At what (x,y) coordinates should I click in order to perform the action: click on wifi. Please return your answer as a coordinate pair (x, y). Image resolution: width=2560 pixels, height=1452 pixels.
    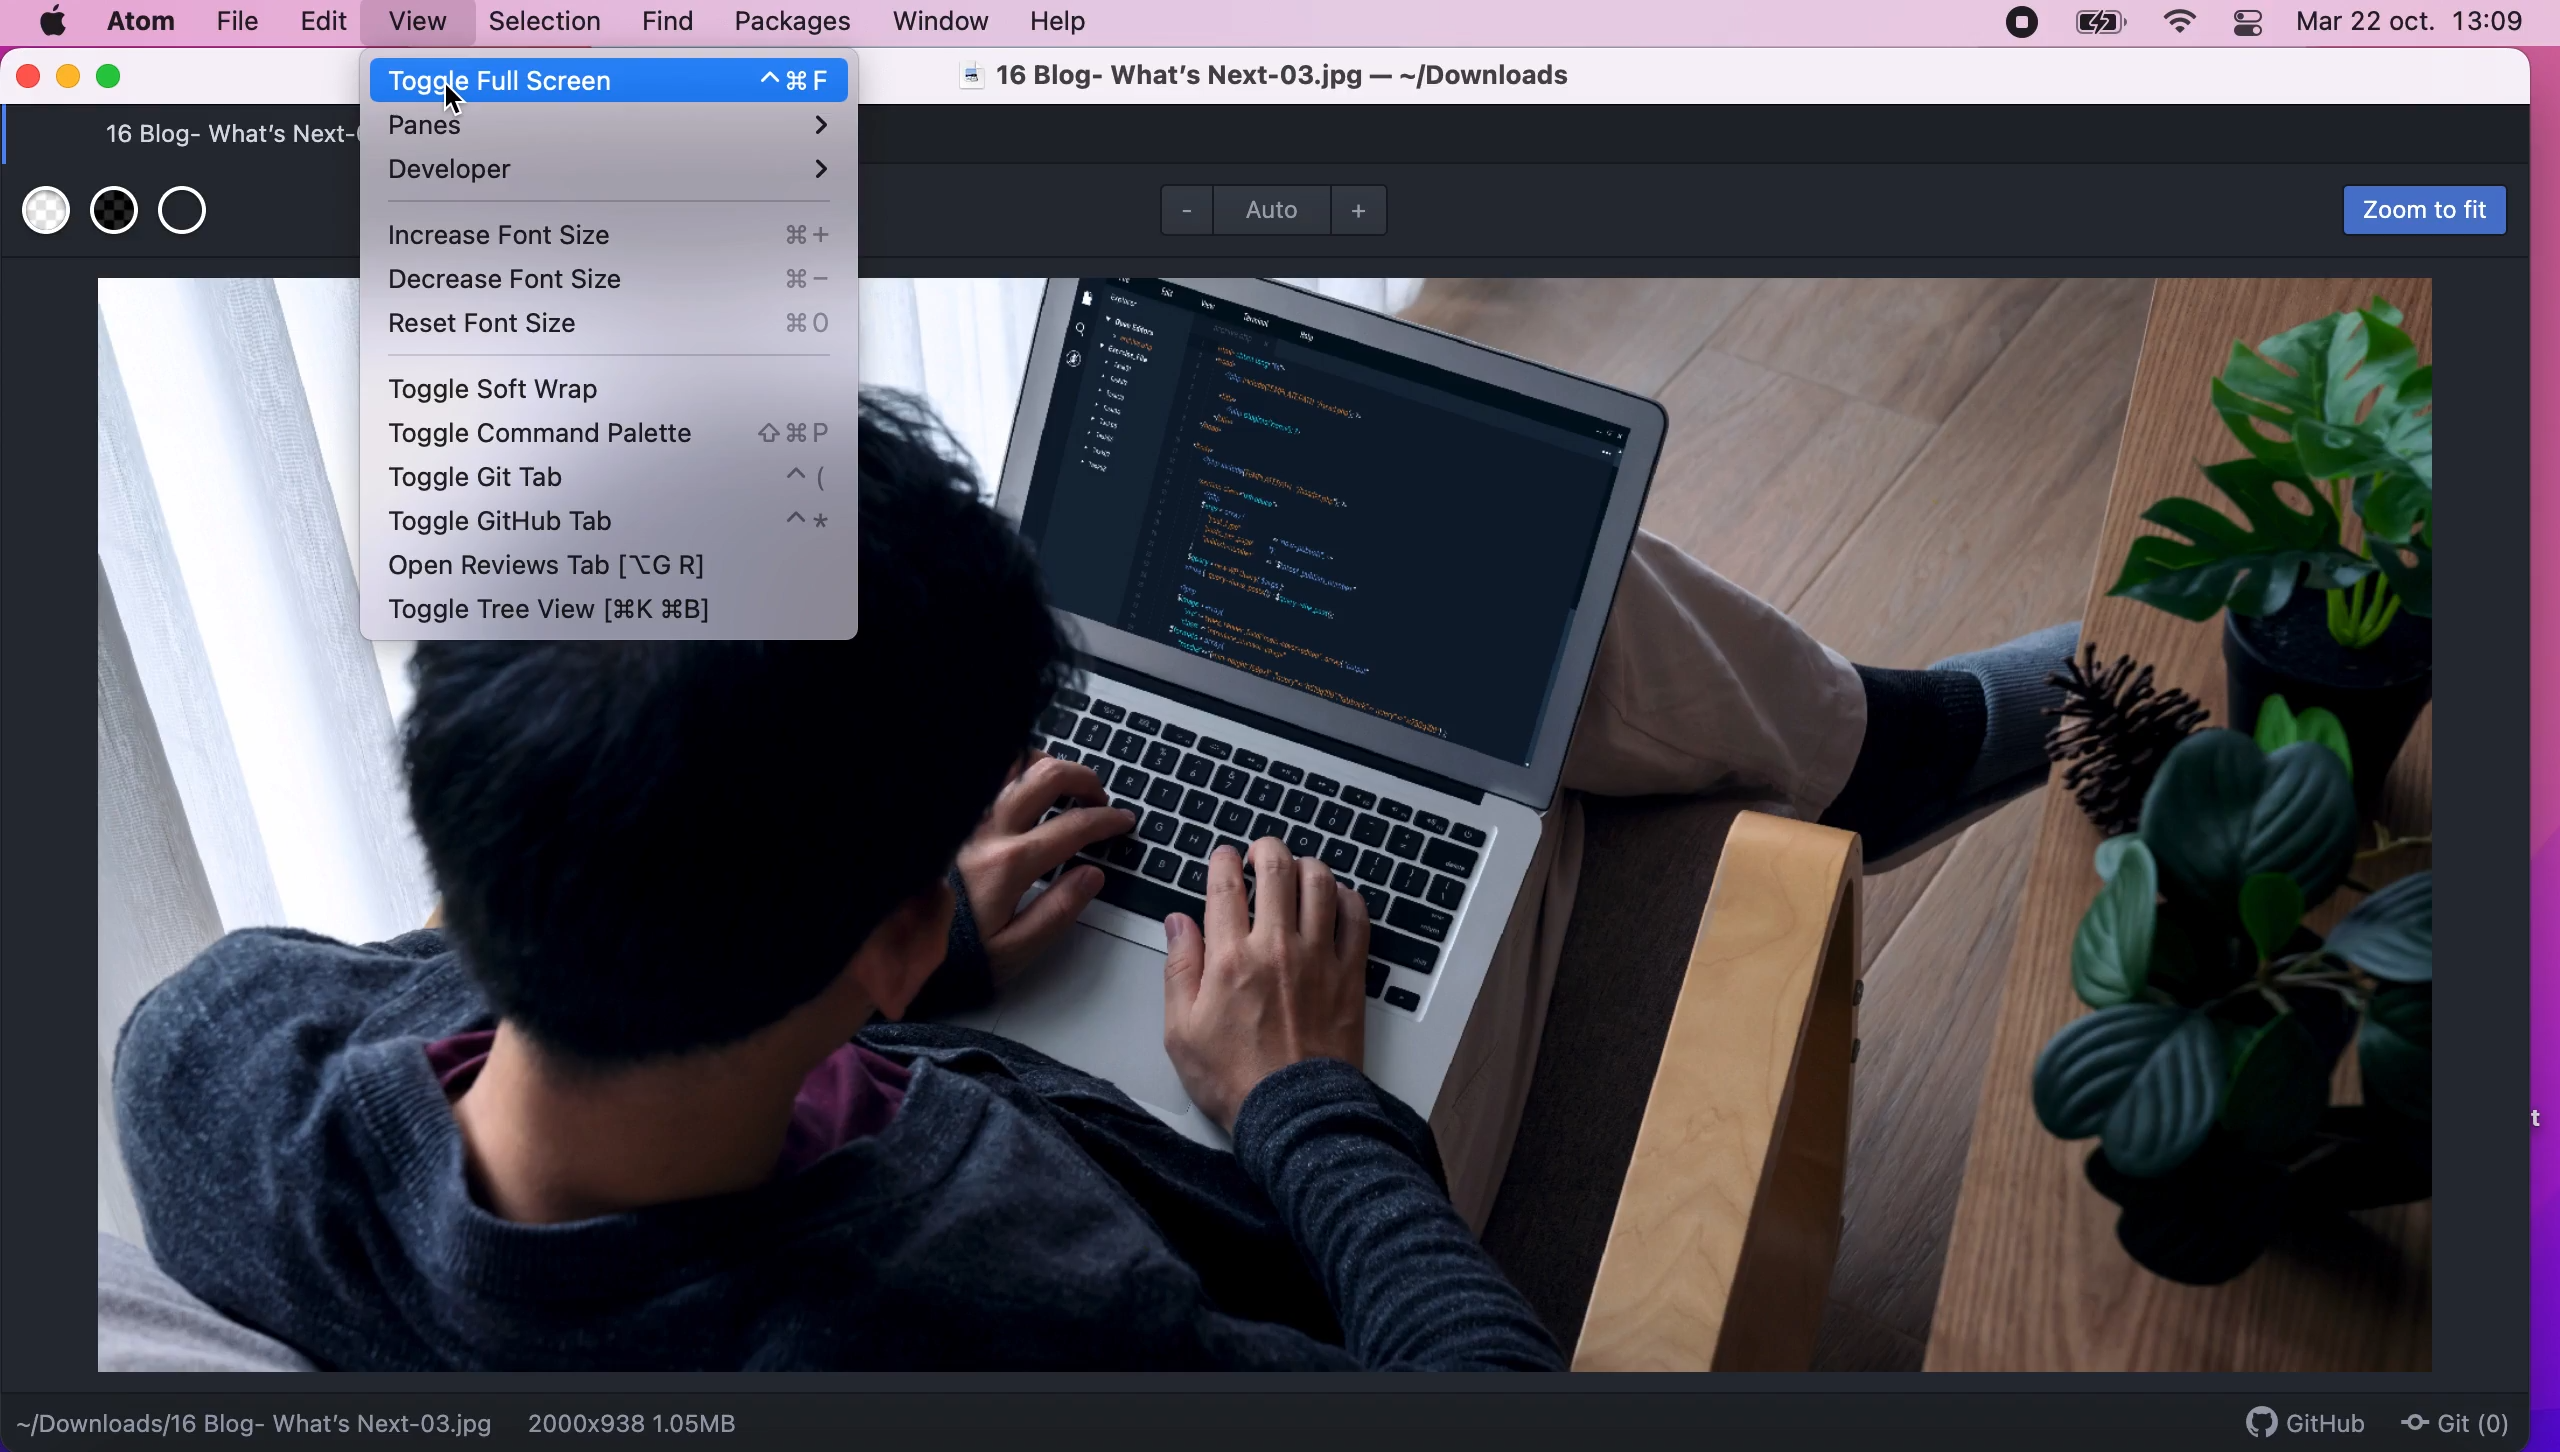
    Looking at the image, I should click on (2178, 25).